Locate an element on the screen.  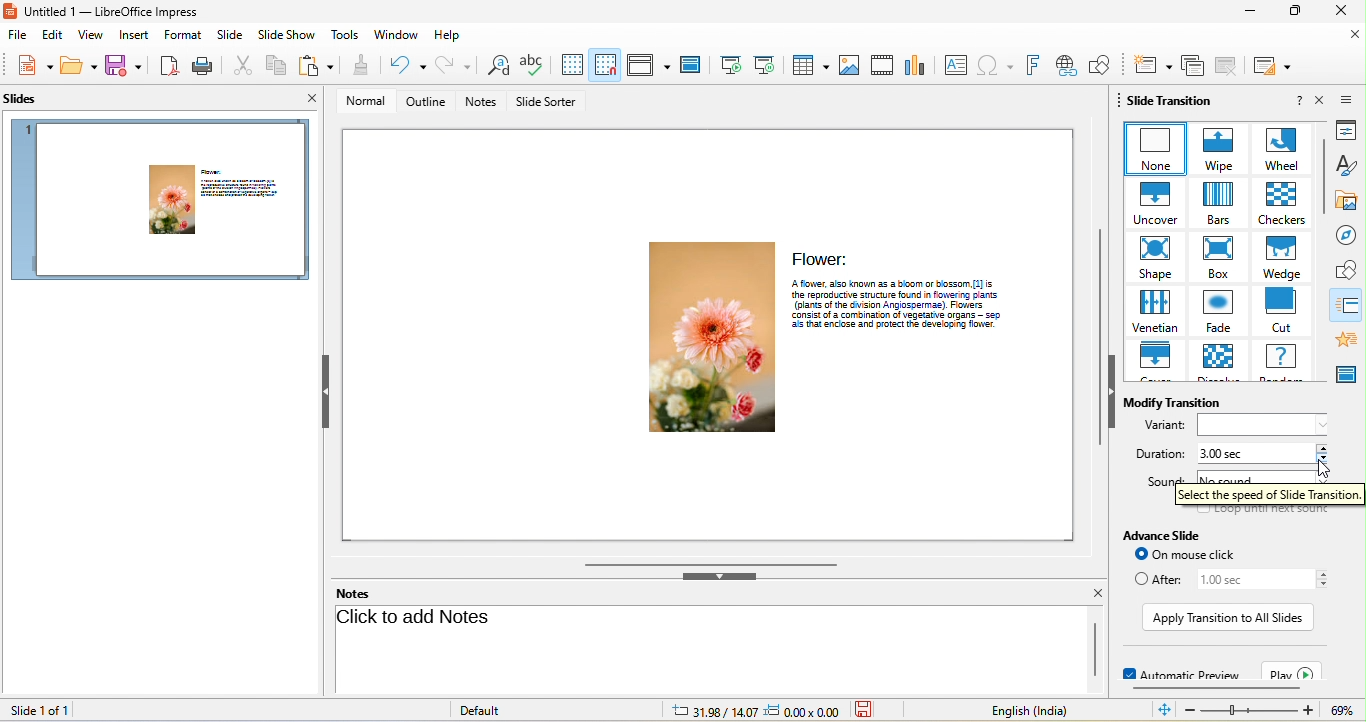
close notes is located at coordinates (1097, 593).